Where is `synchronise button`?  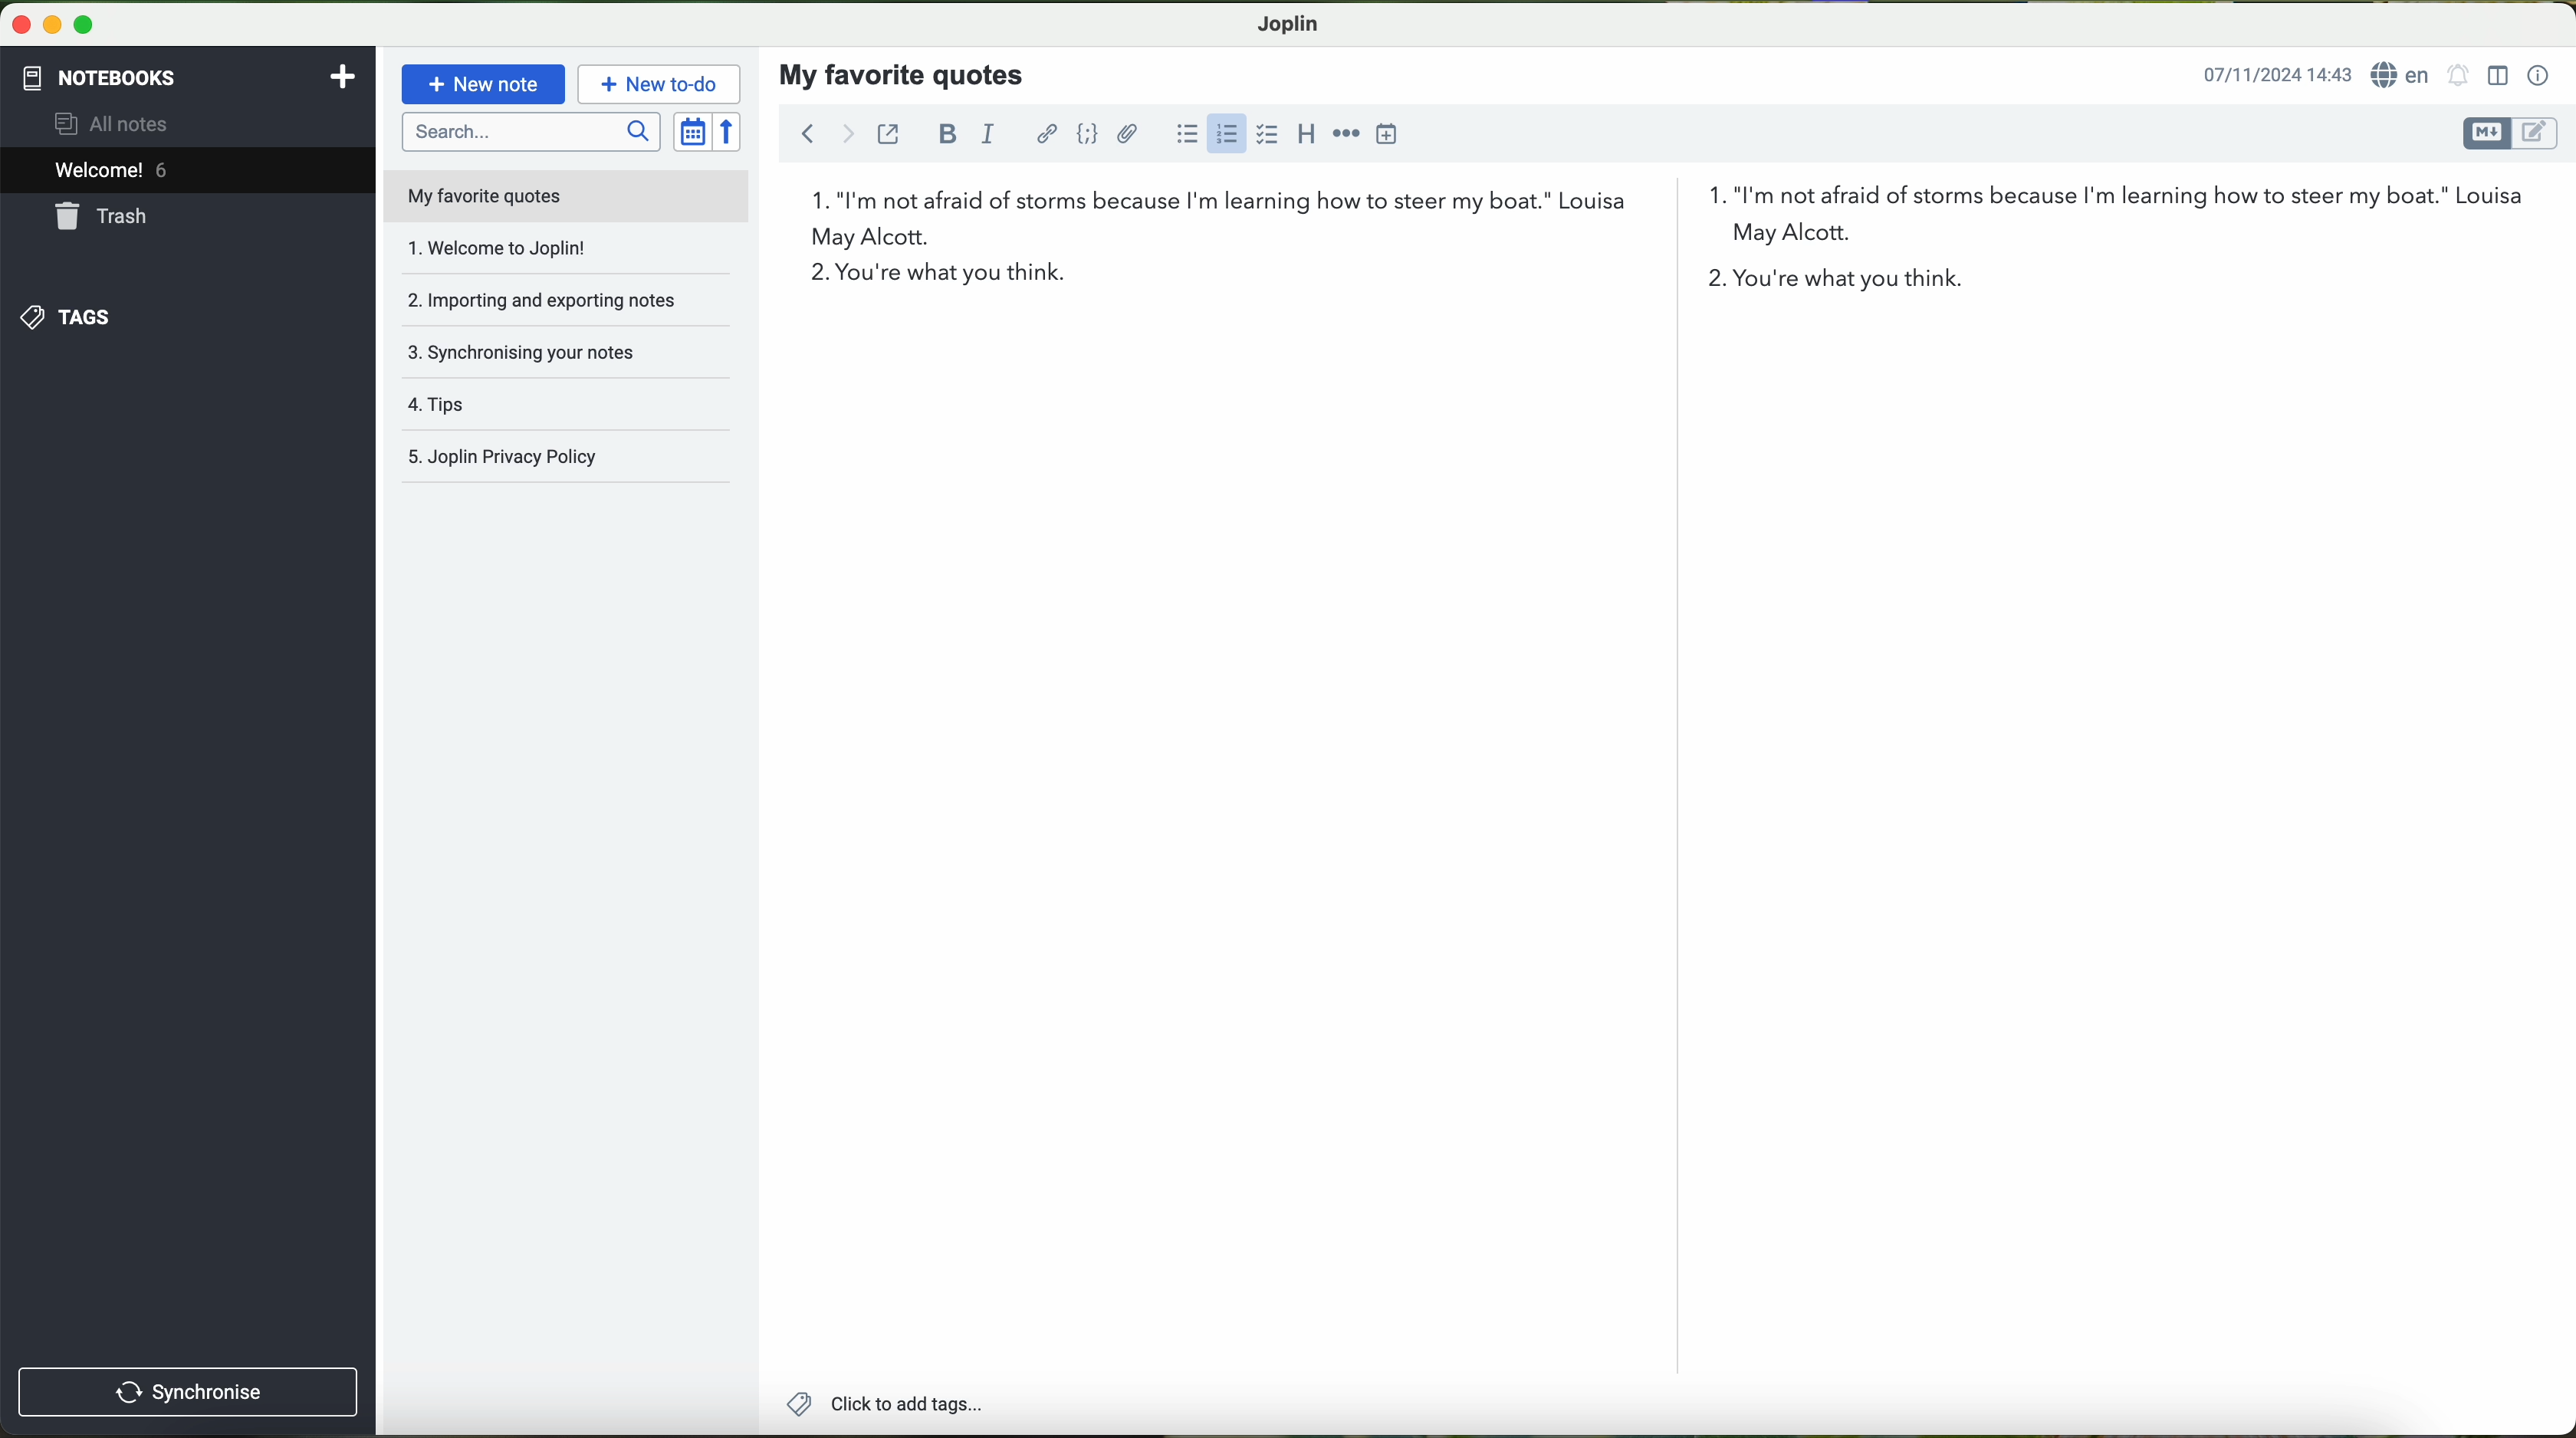
synchronise button is located at coordinates (190, 1394).